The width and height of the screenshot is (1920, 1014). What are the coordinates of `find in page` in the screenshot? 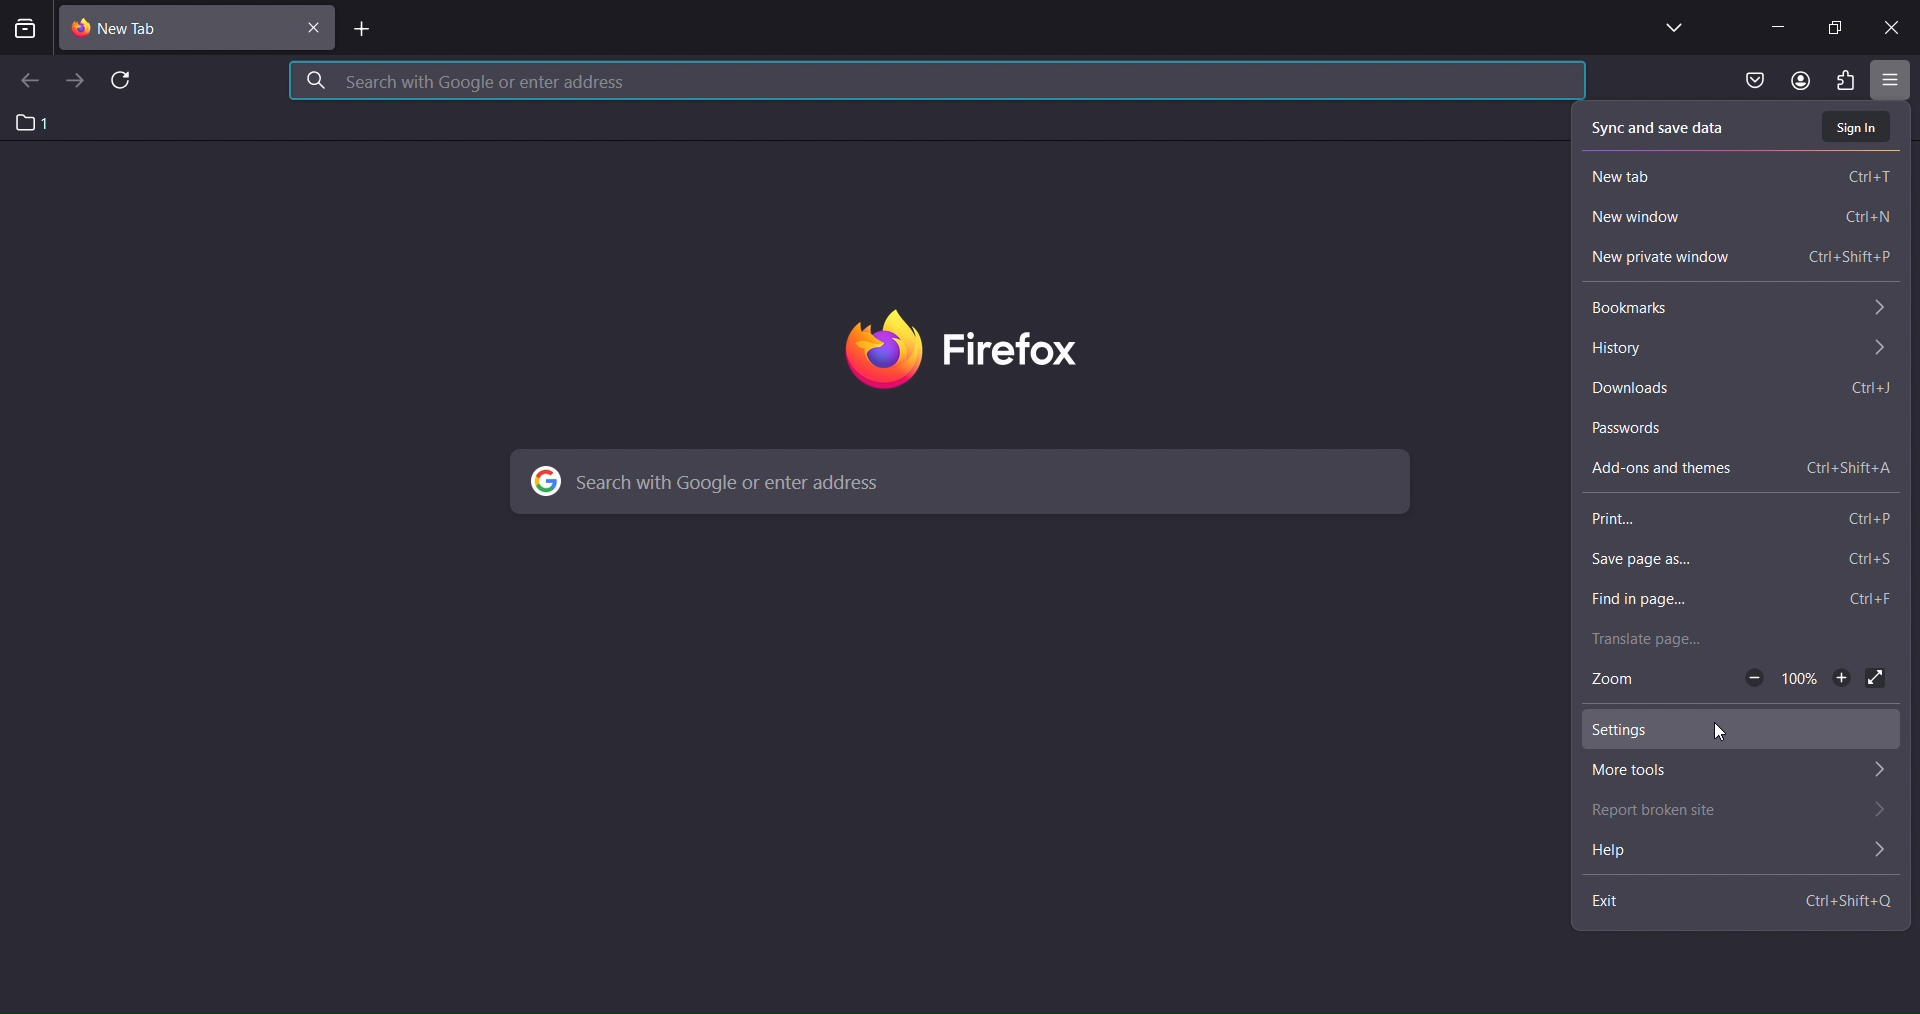 It's located at (1743, 598).